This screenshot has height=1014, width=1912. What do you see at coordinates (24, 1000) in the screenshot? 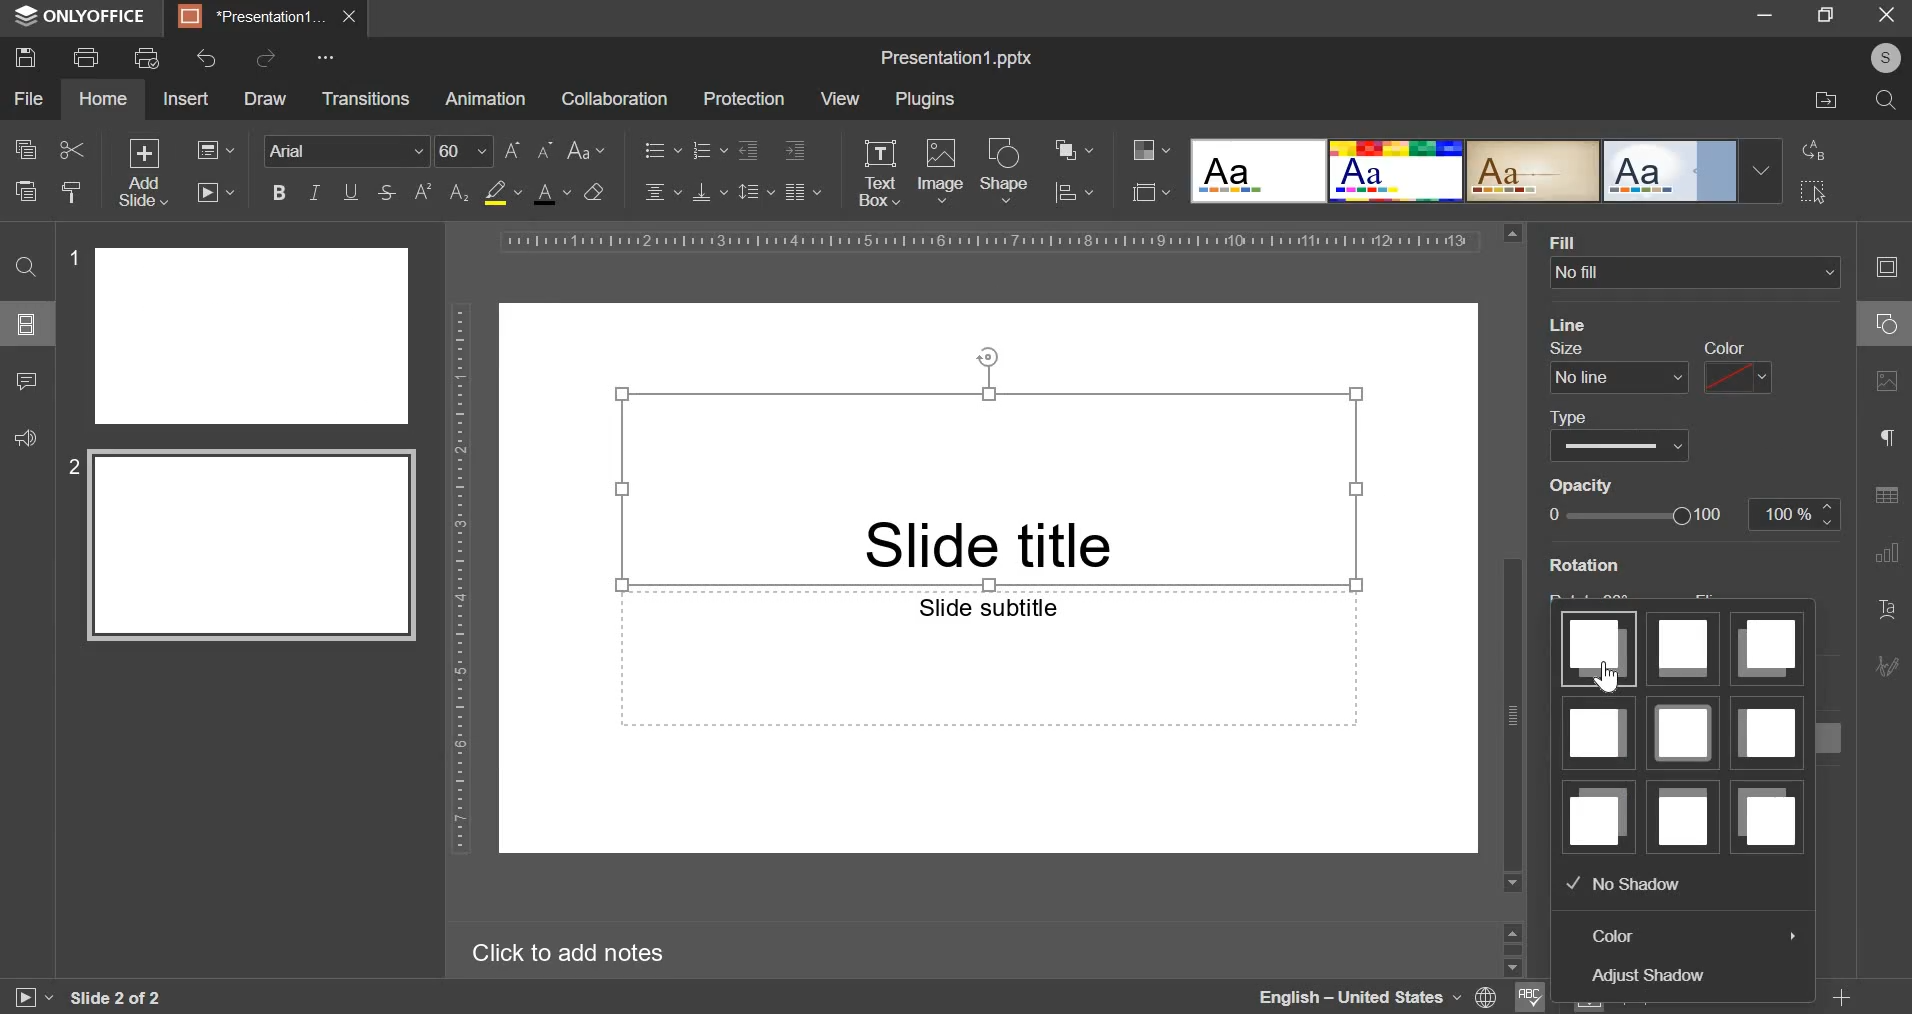
I see `start slide show` at bounding box center [24, 1000].